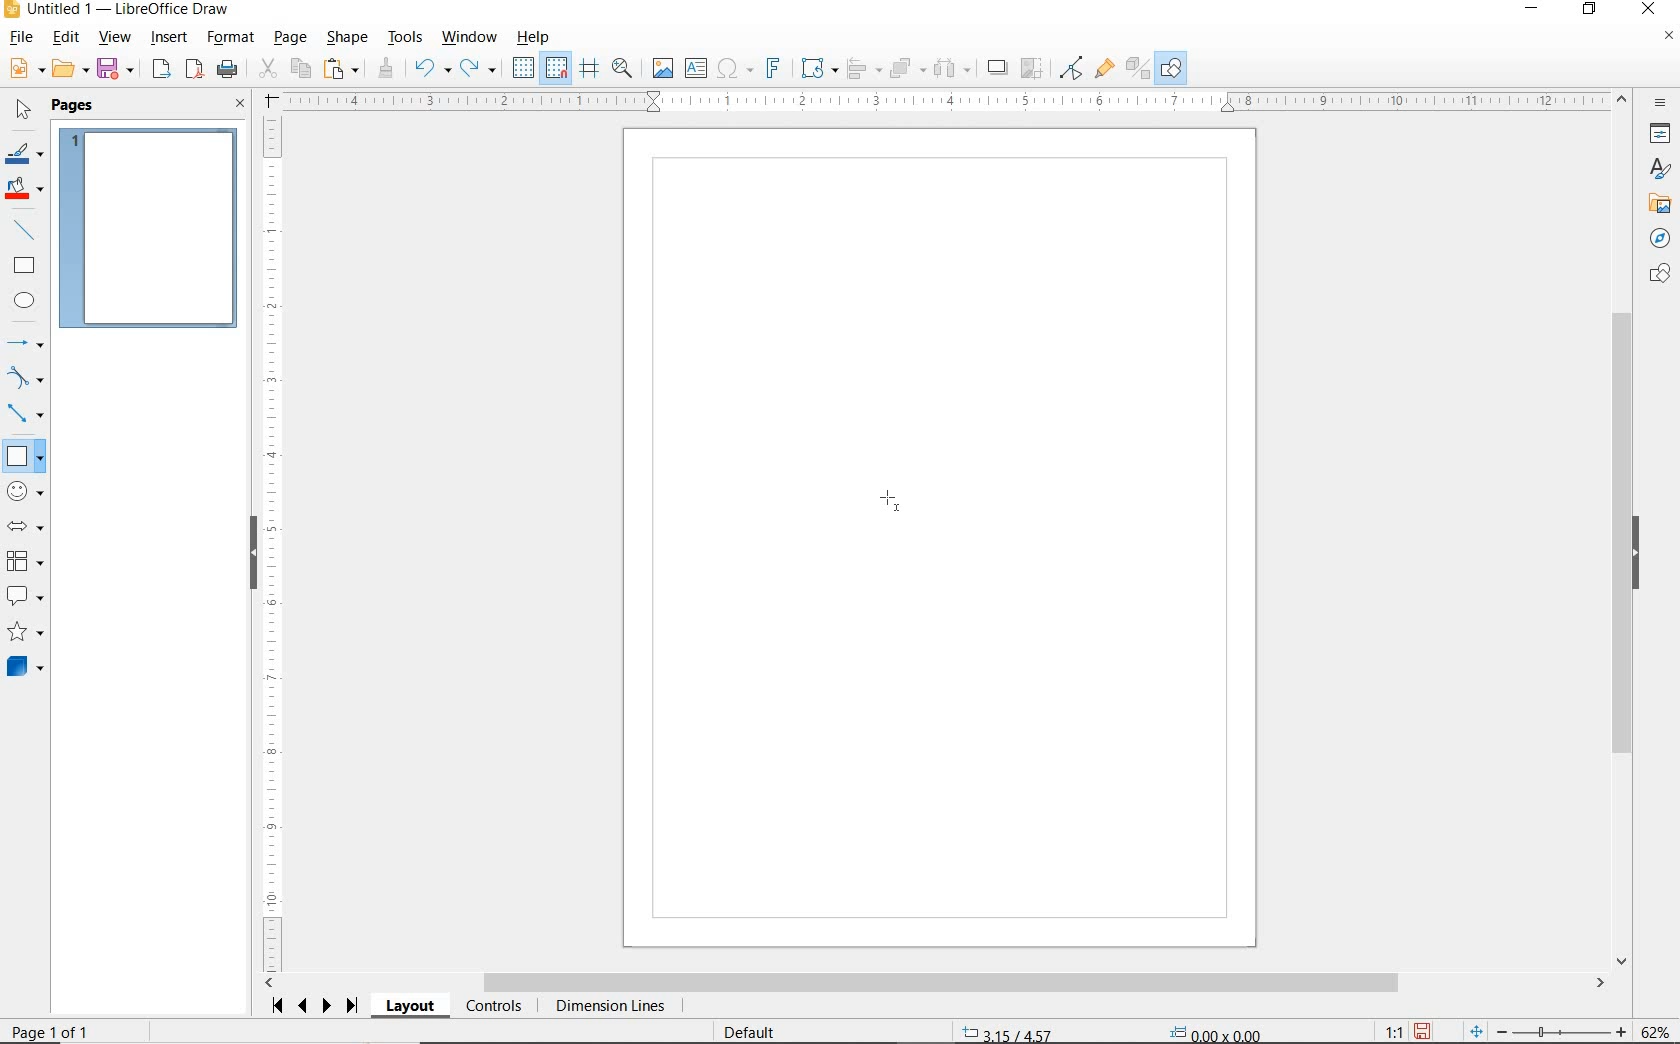  Describe the element at coordinates (231, 39) in the screenshot. I see `FORMAT` at that location.